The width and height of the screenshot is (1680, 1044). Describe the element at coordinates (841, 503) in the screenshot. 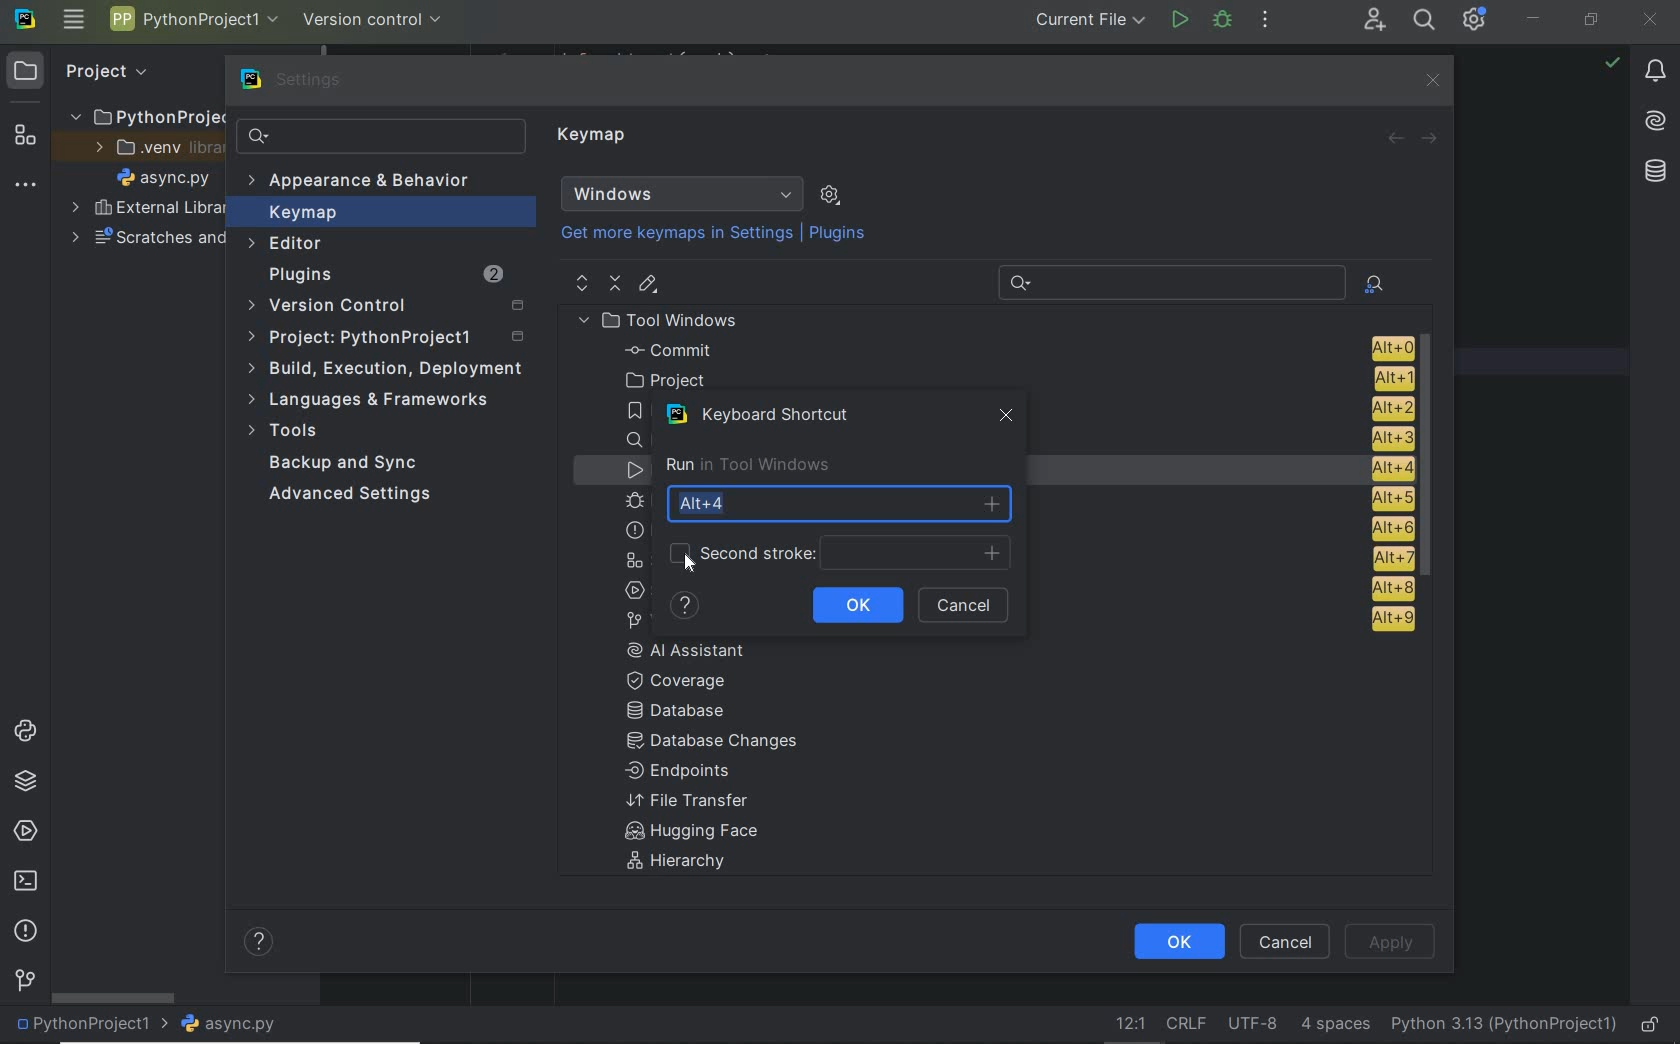

I see `Alt+$` at that location.